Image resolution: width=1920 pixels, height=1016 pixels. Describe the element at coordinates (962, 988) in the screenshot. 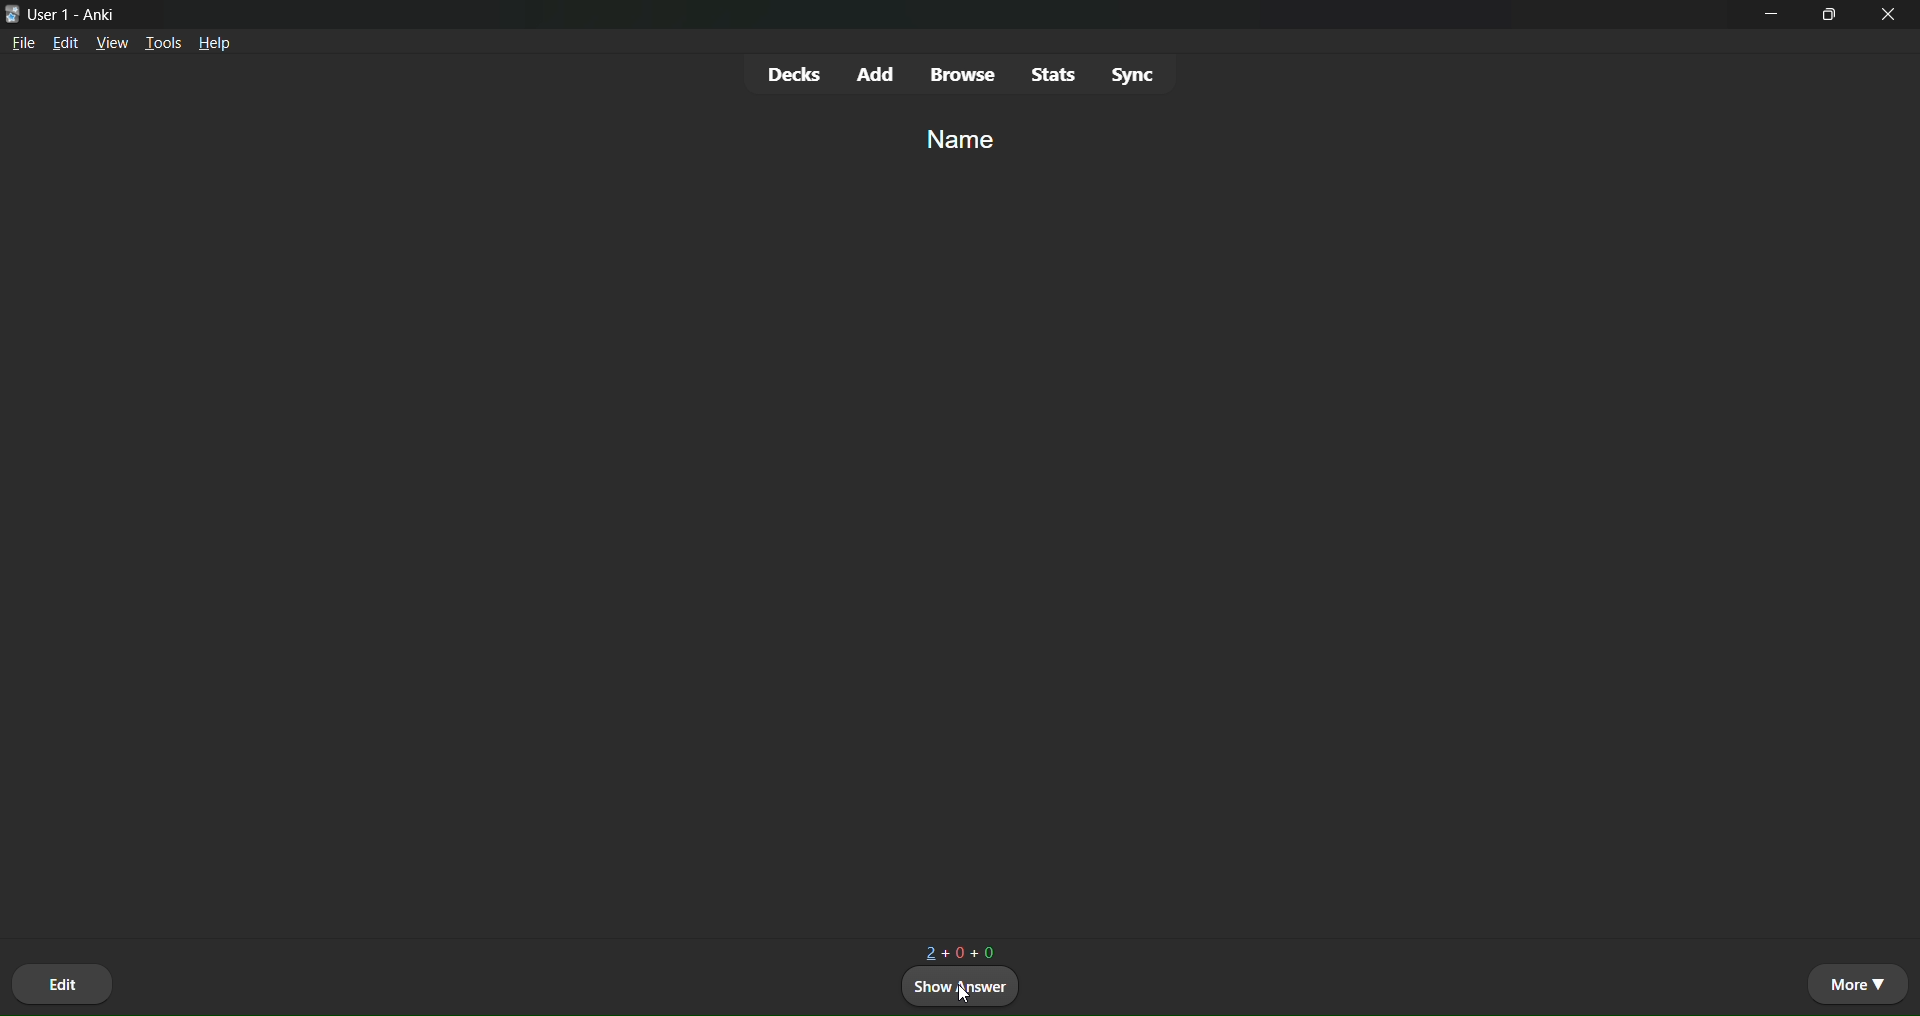

I see `show answer` at that location.